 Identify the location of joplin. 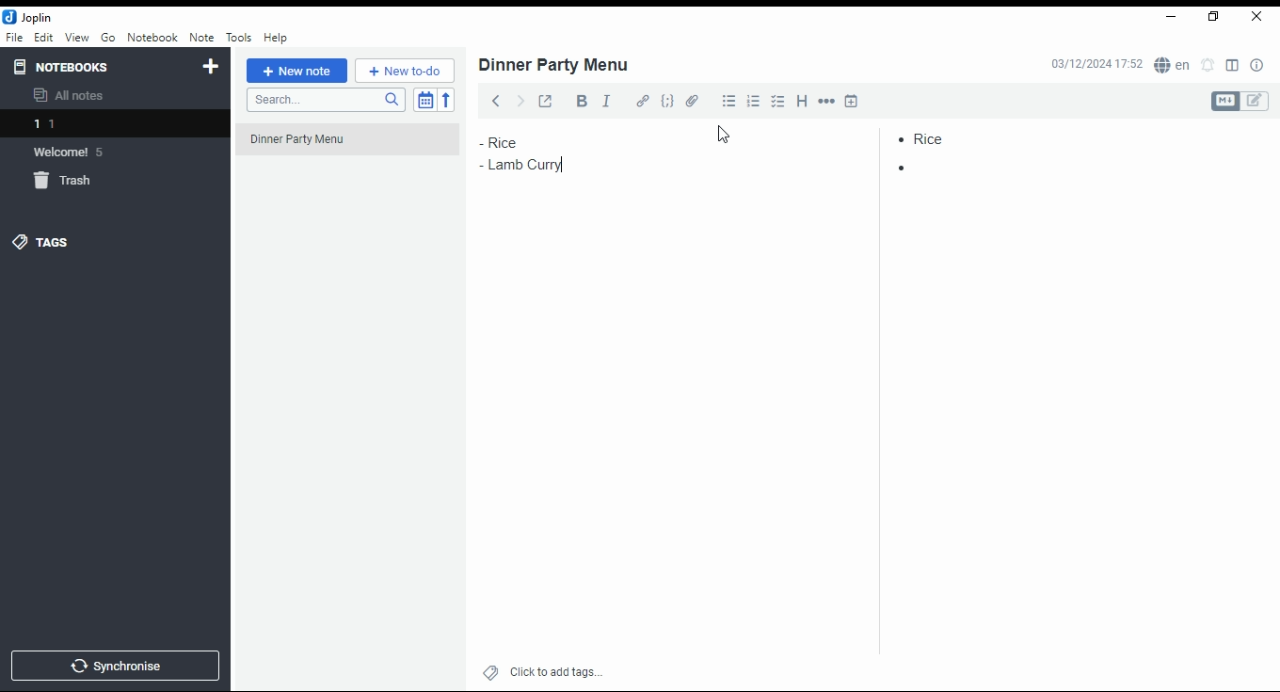
(29, 17).